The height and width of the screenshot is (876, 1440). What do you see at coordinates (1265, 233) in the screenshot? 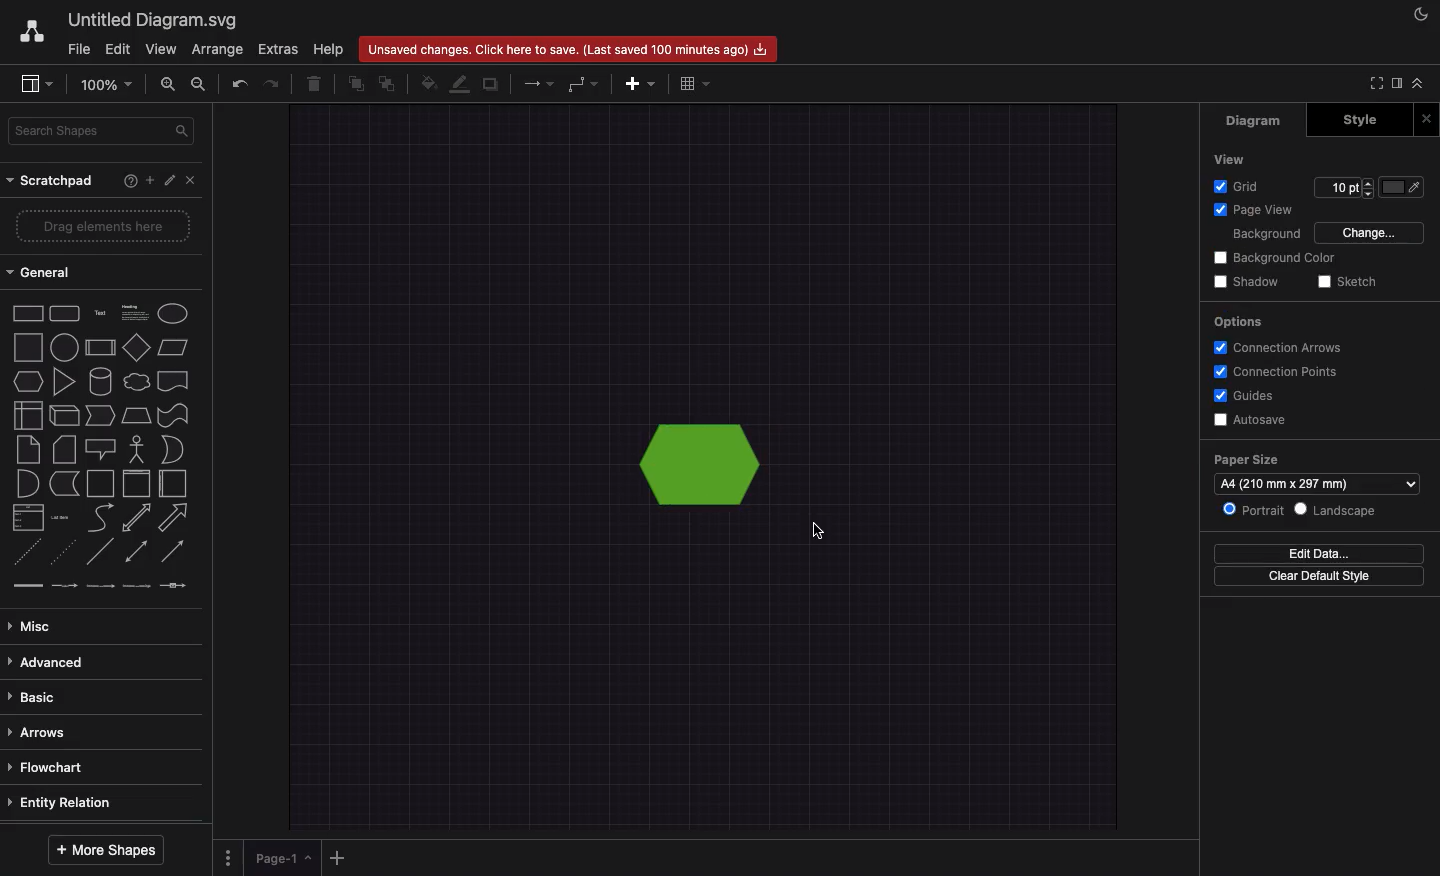
I see `Background` at bounding box center [1265, 233].